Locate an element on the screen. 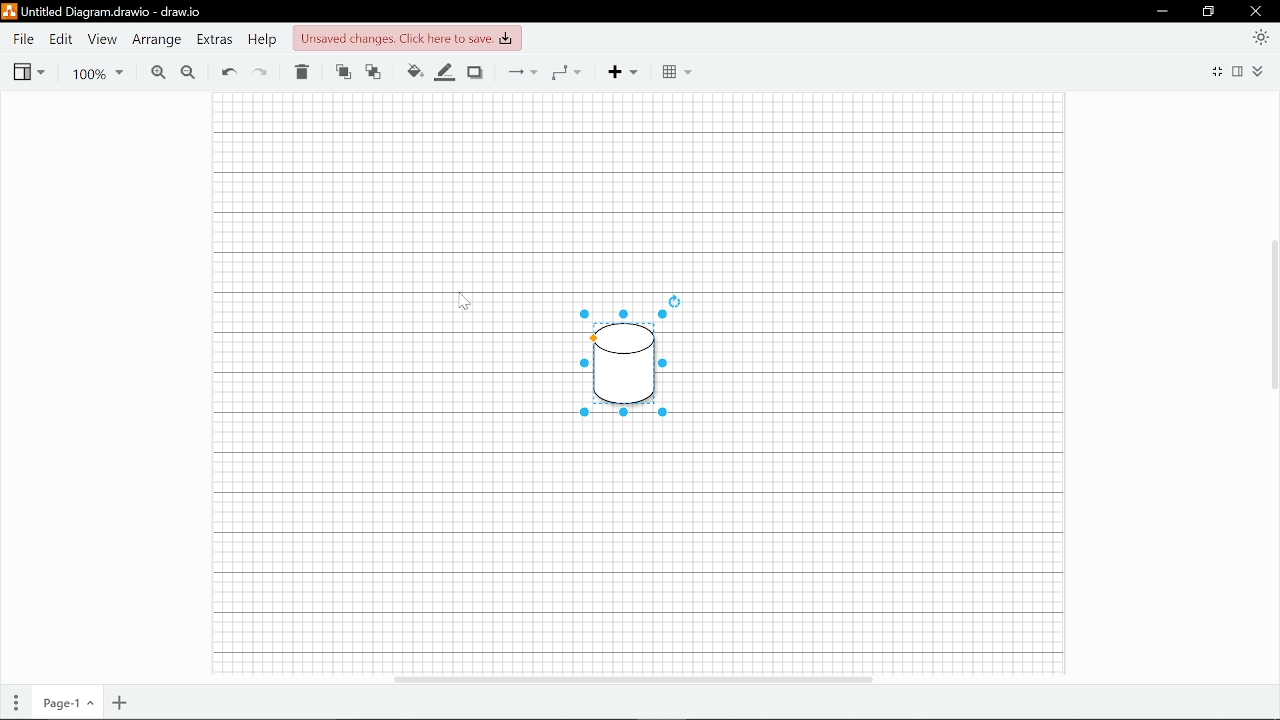  Edit is located at coordinates (62, 40).